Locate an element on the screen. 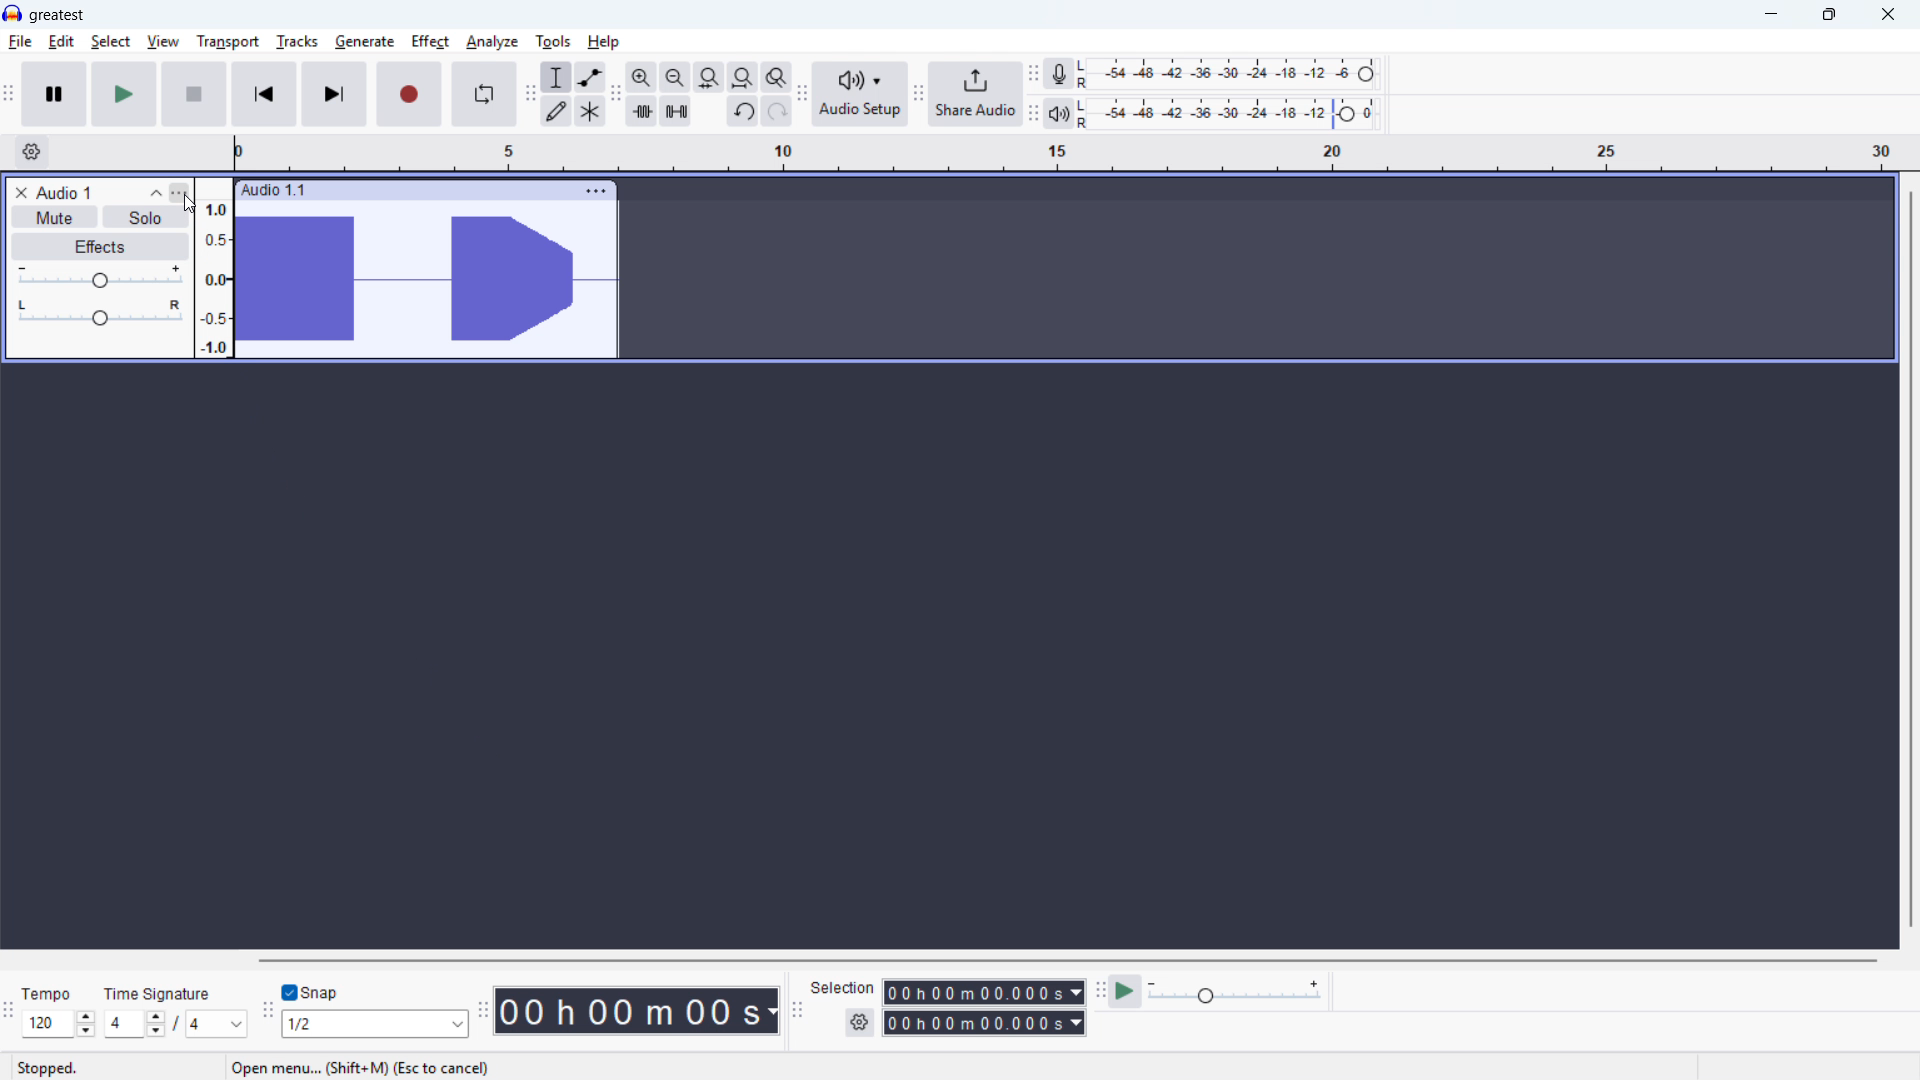 The image size is (1920, 1080). Time toolbar  is located at coordinates (483, 1015).